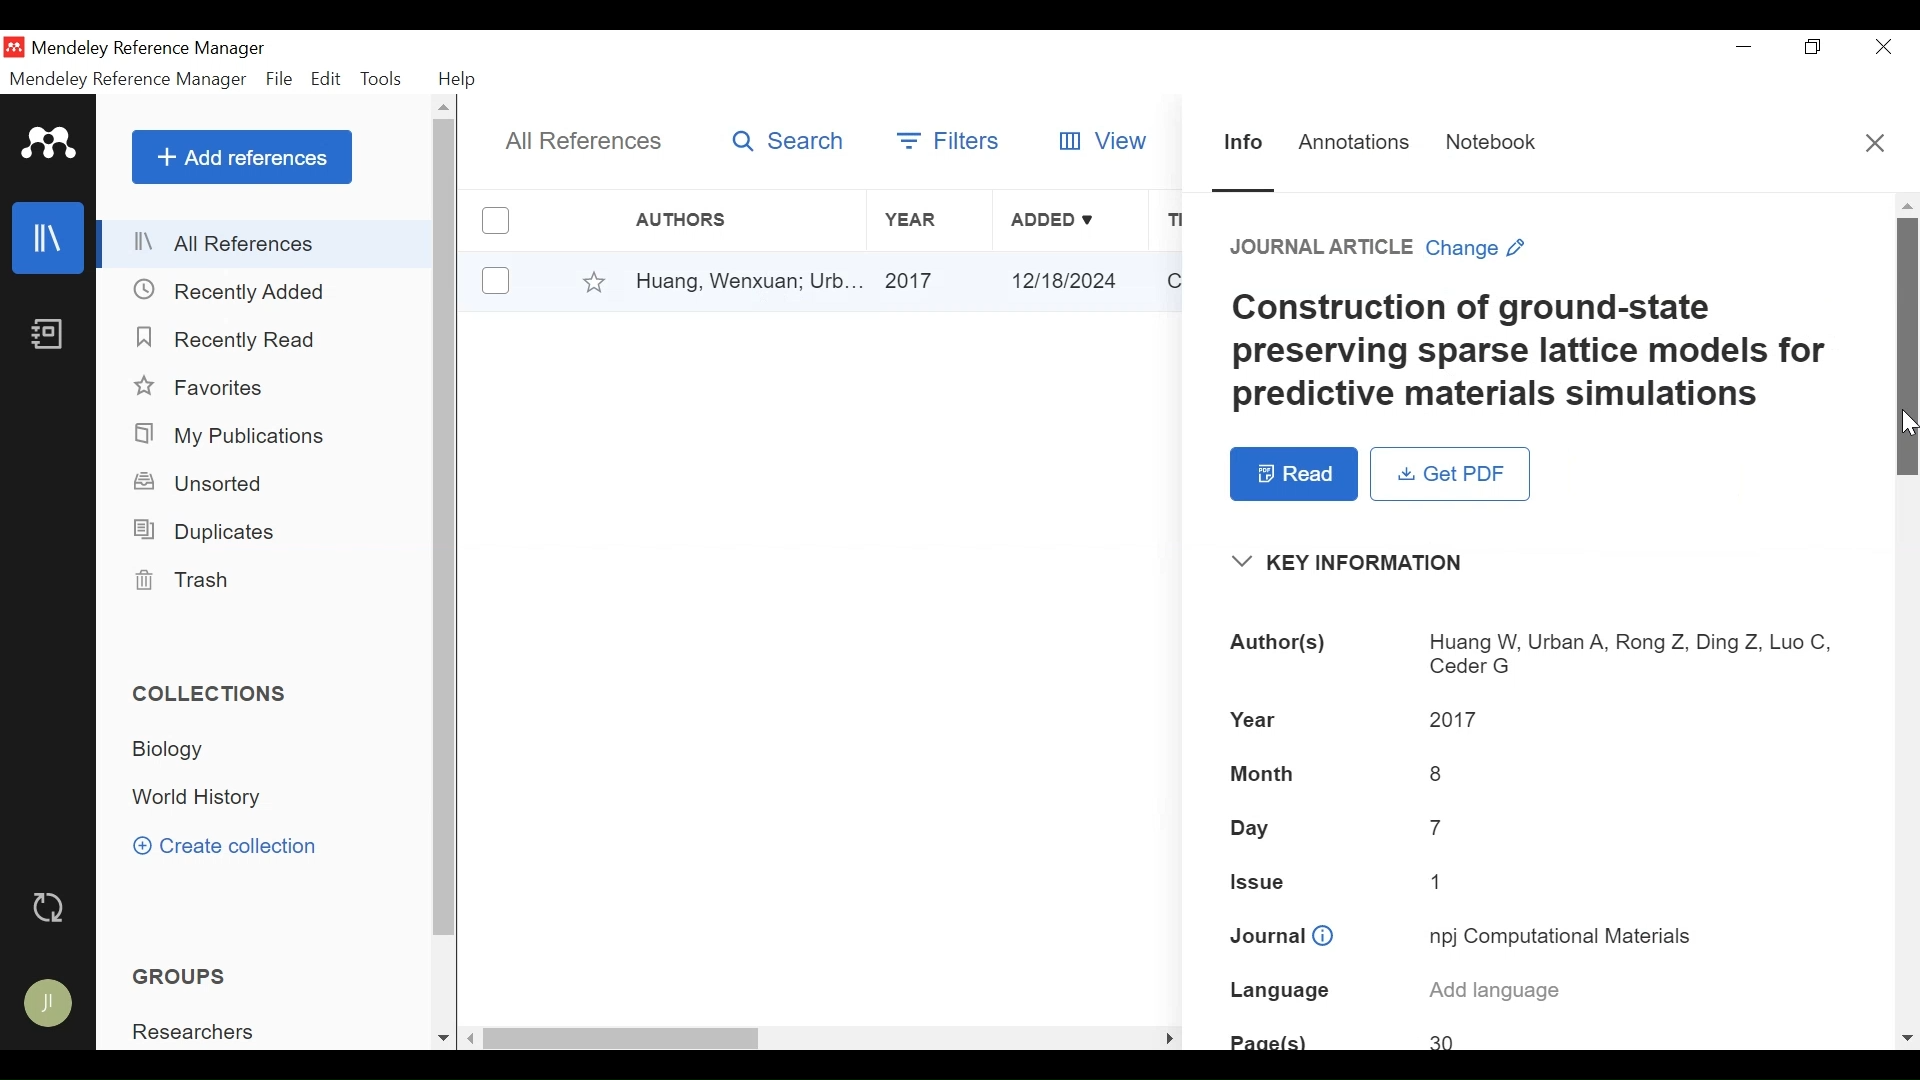  Describe the element at coordinates (280, 79) in the screenshot. I see `File` at that location.